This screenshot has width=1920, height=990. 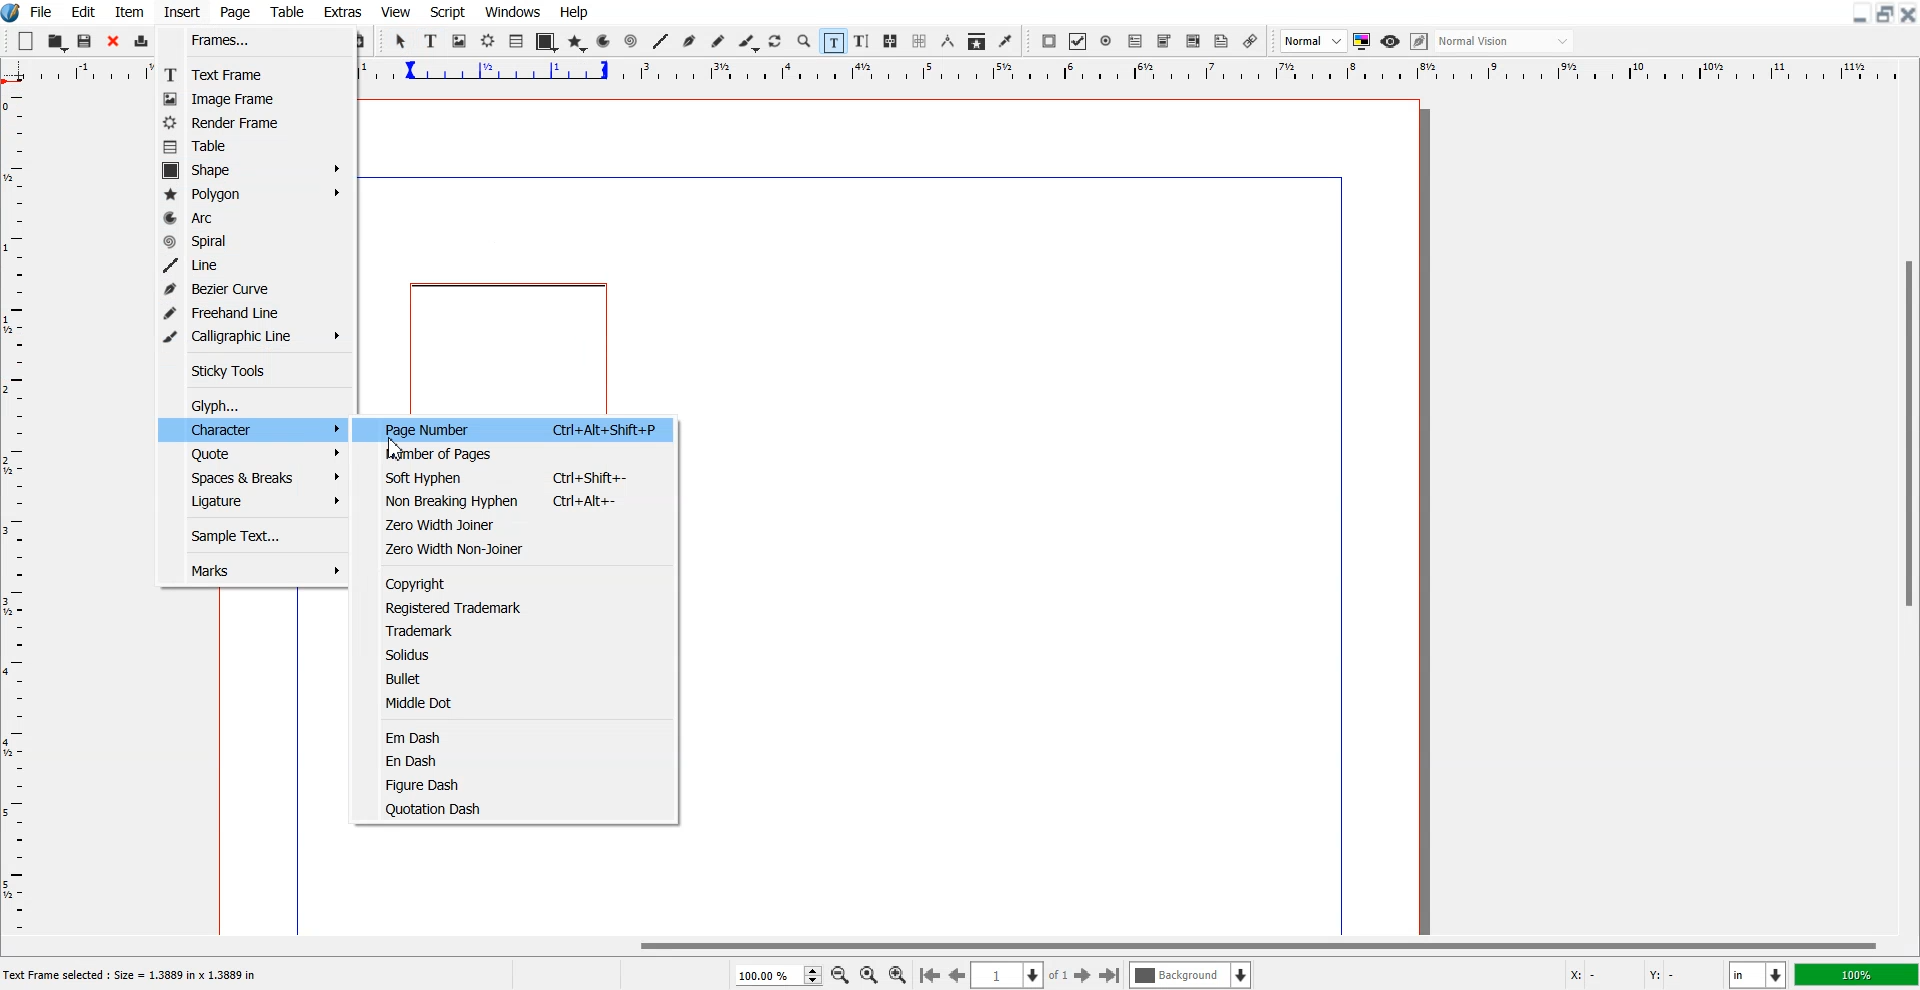 What do you see at coordinates (1107, 41) in the screenshot?
I see `PDF Radio Button` at bounding box center [1107, 41].